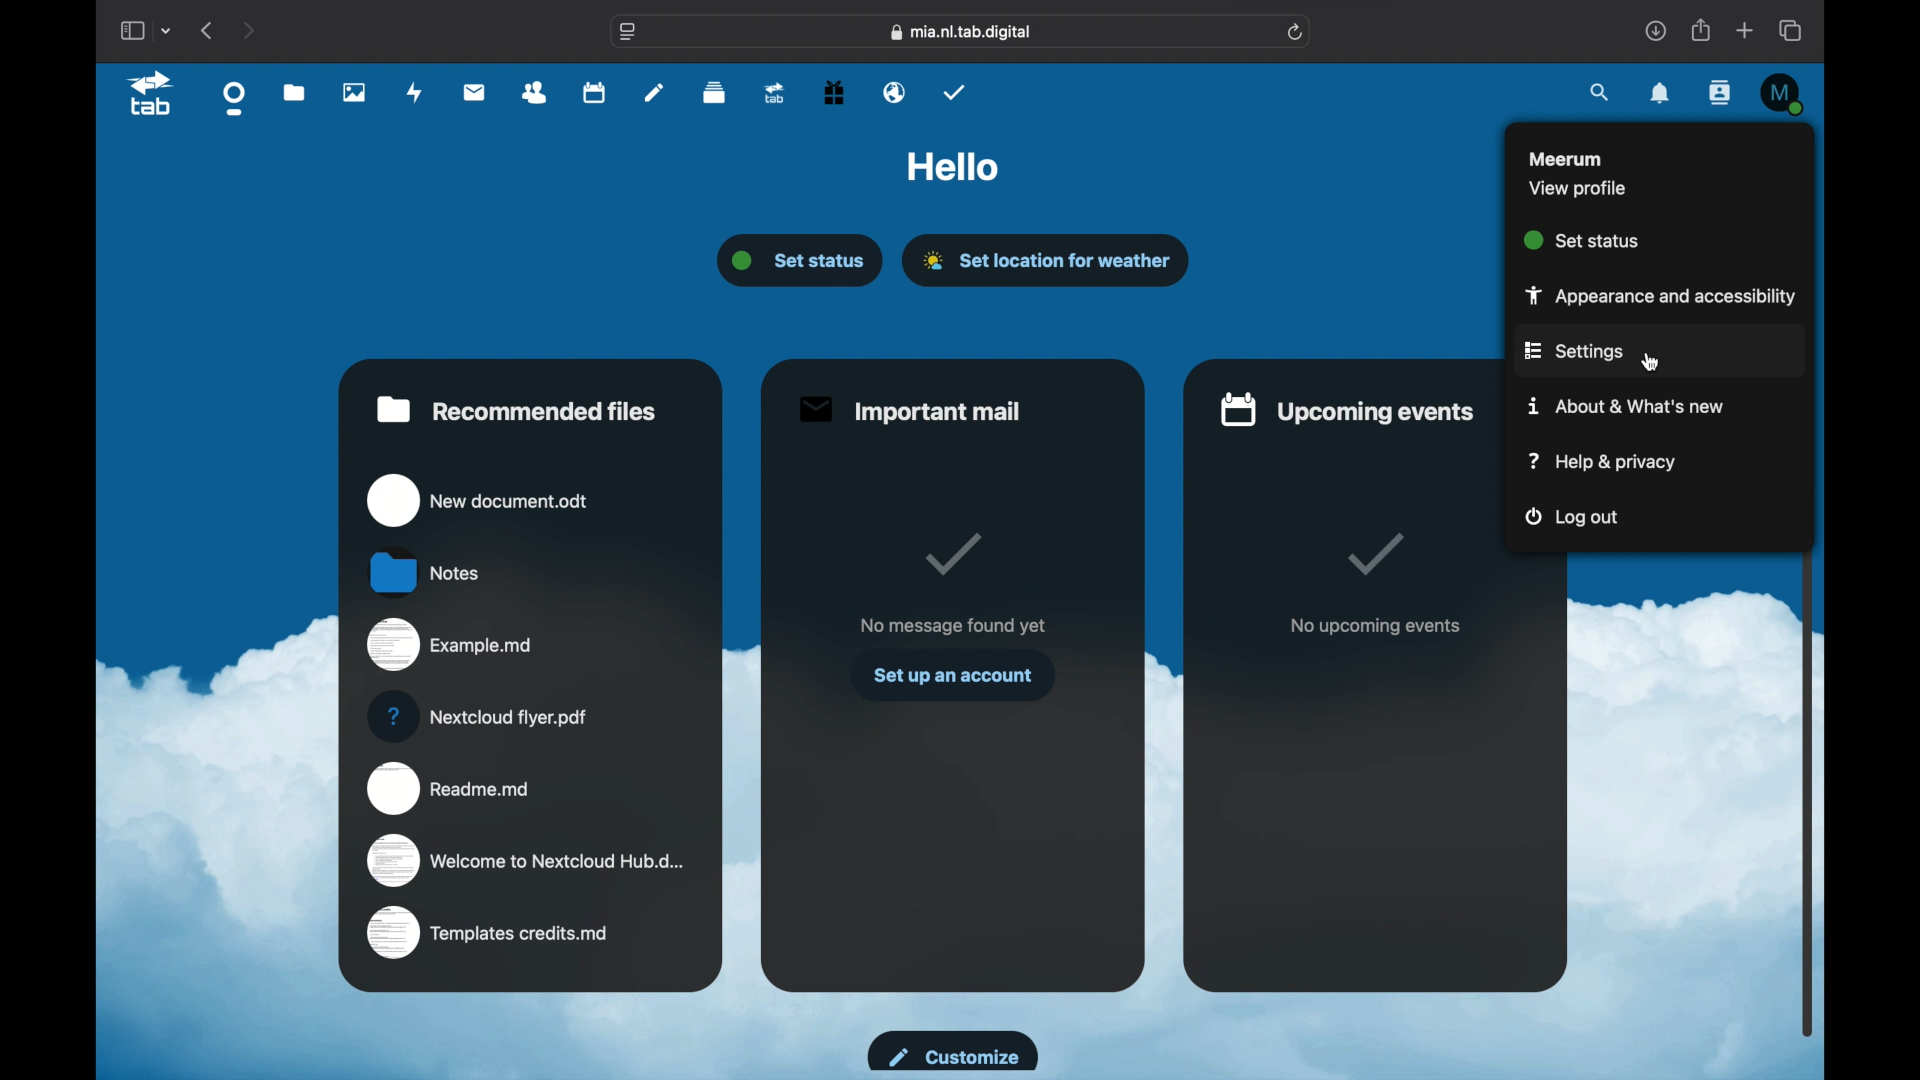  What do you see at coordinates (714, 93) in the screenshot?
I see `deck` at bounding box center [714, 93].